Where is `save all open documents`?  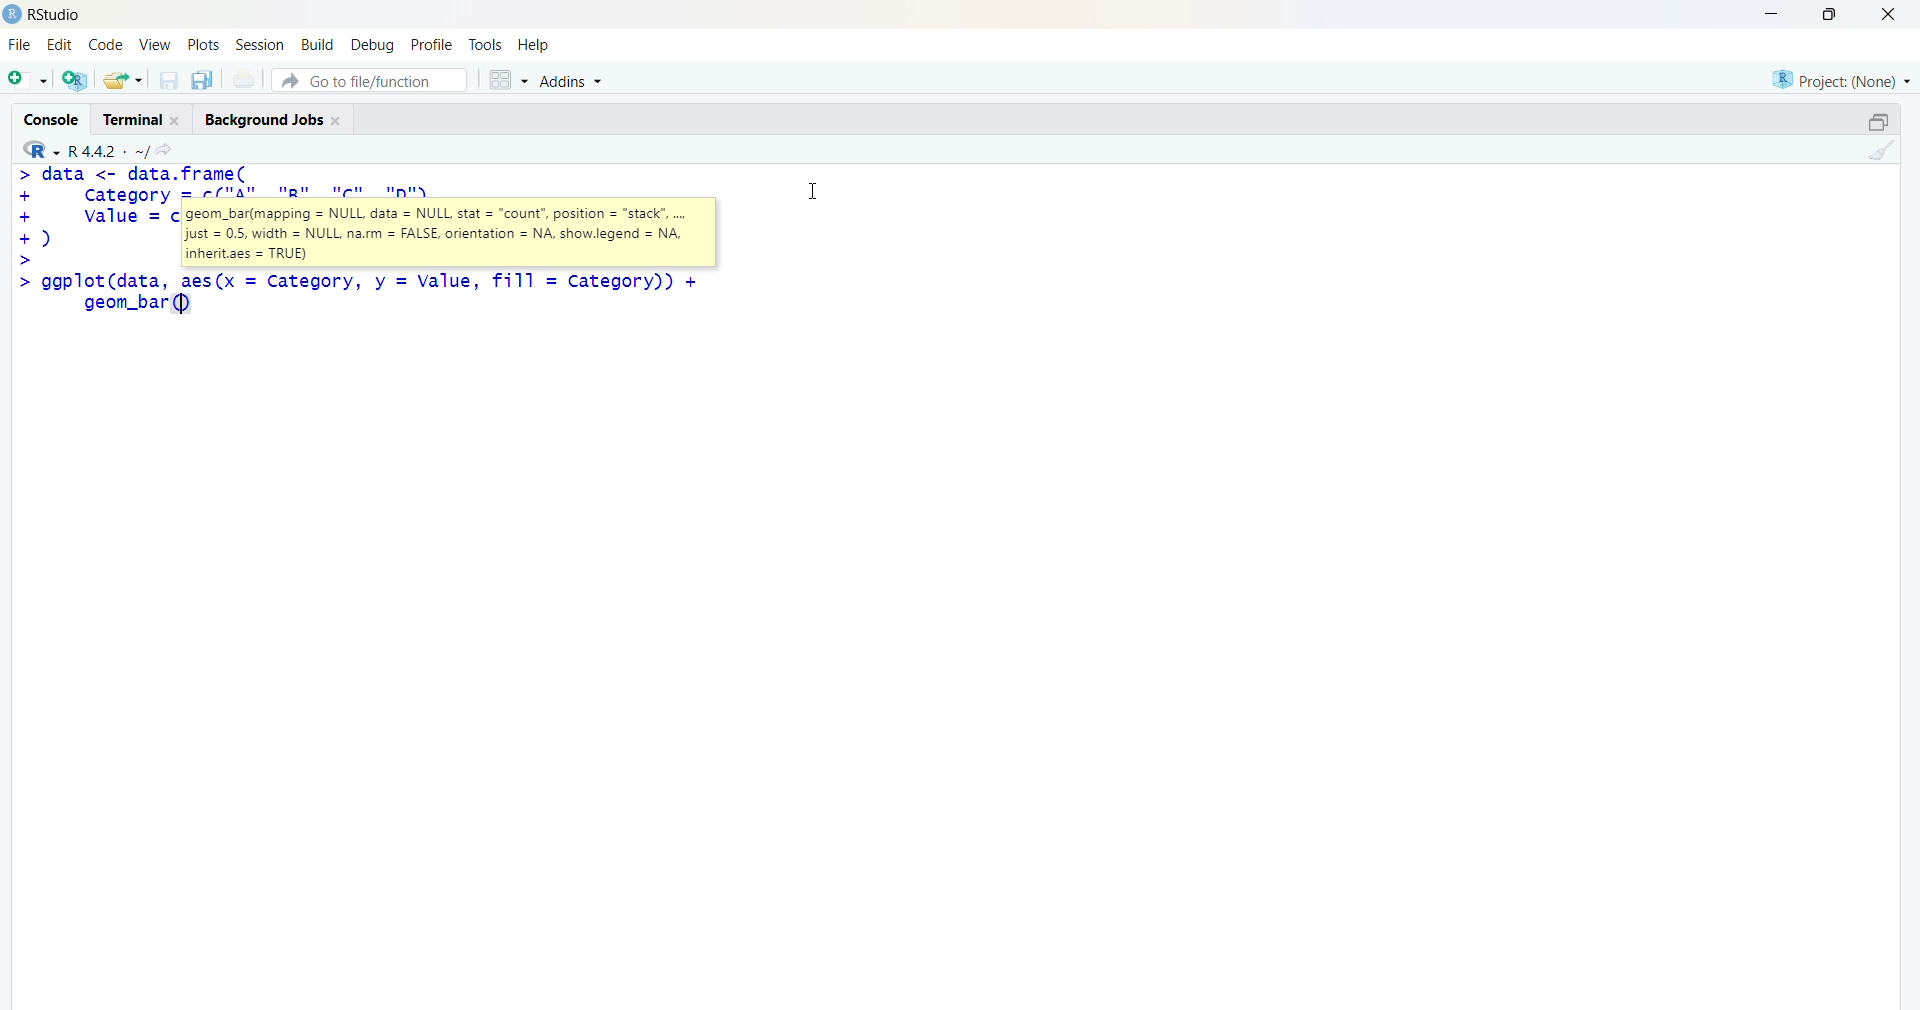 save all open documents is located at coordinates (201, 80).